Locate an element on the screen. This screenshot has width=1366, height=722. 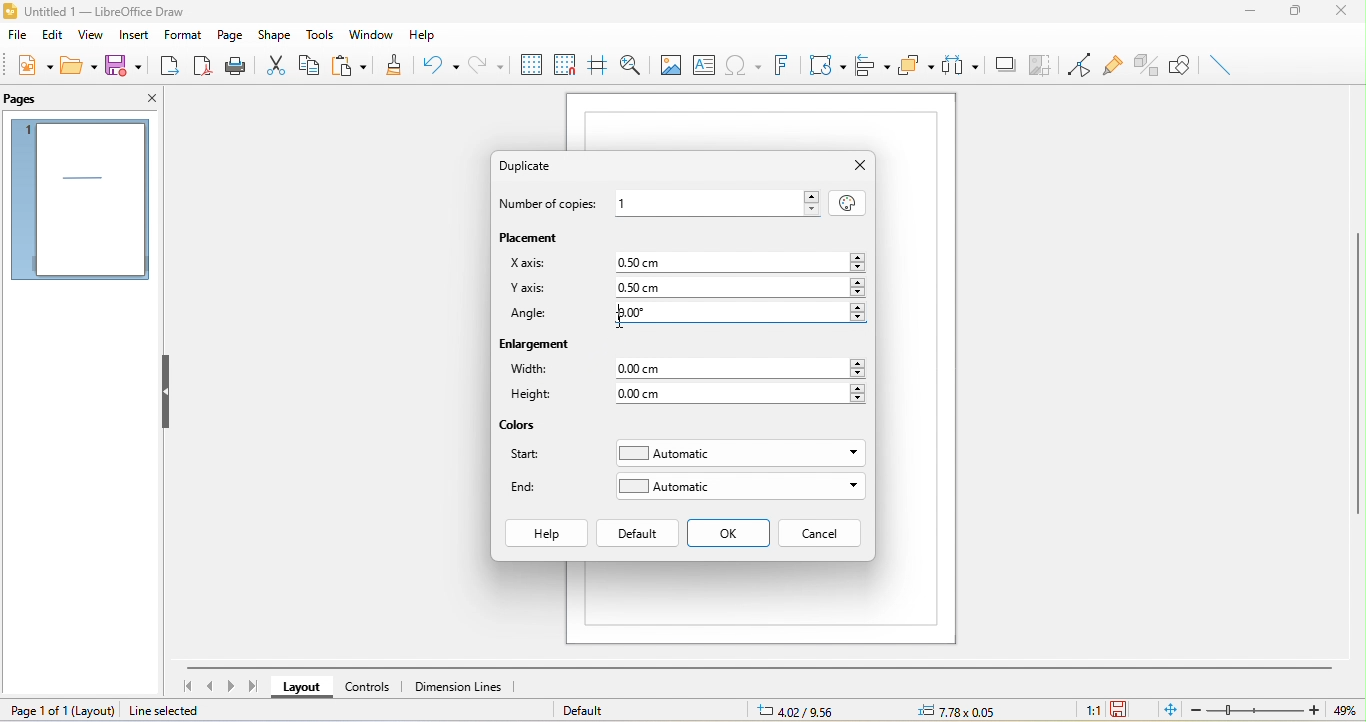
widith is located at coordinates (532, 370).